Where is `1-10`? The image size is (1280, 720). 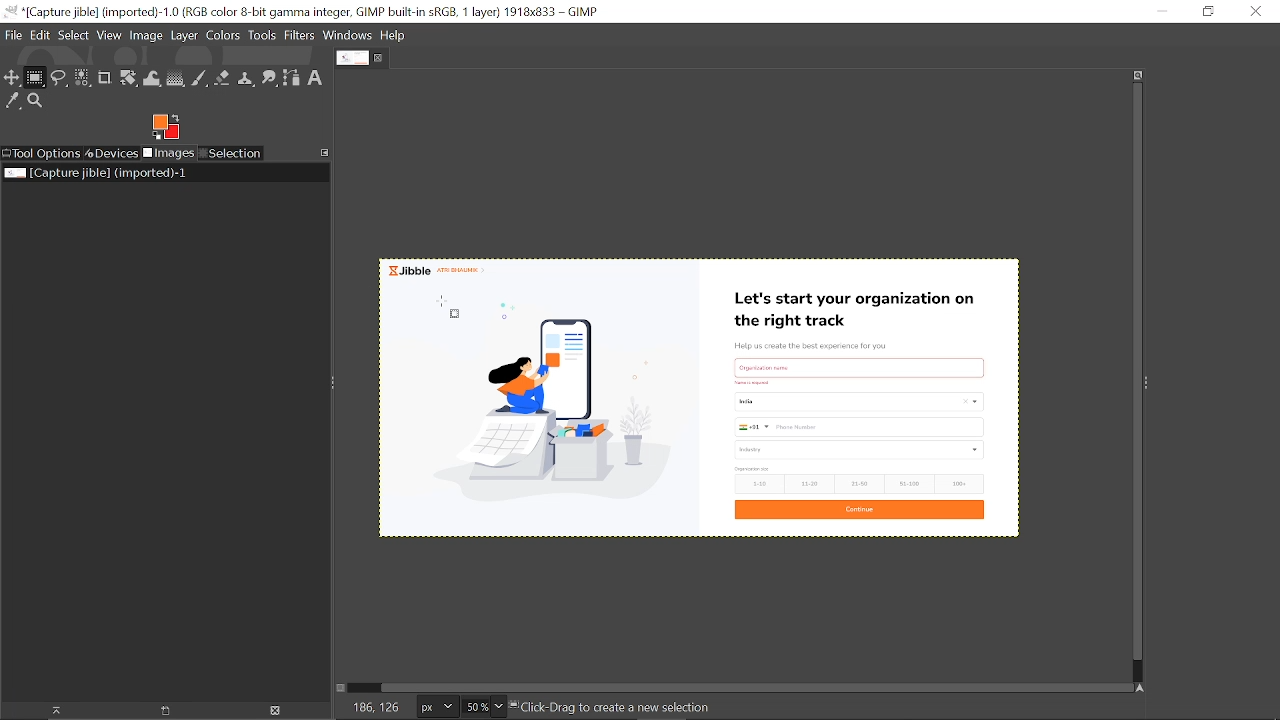
1-10 is located at coordinates (756, 484).